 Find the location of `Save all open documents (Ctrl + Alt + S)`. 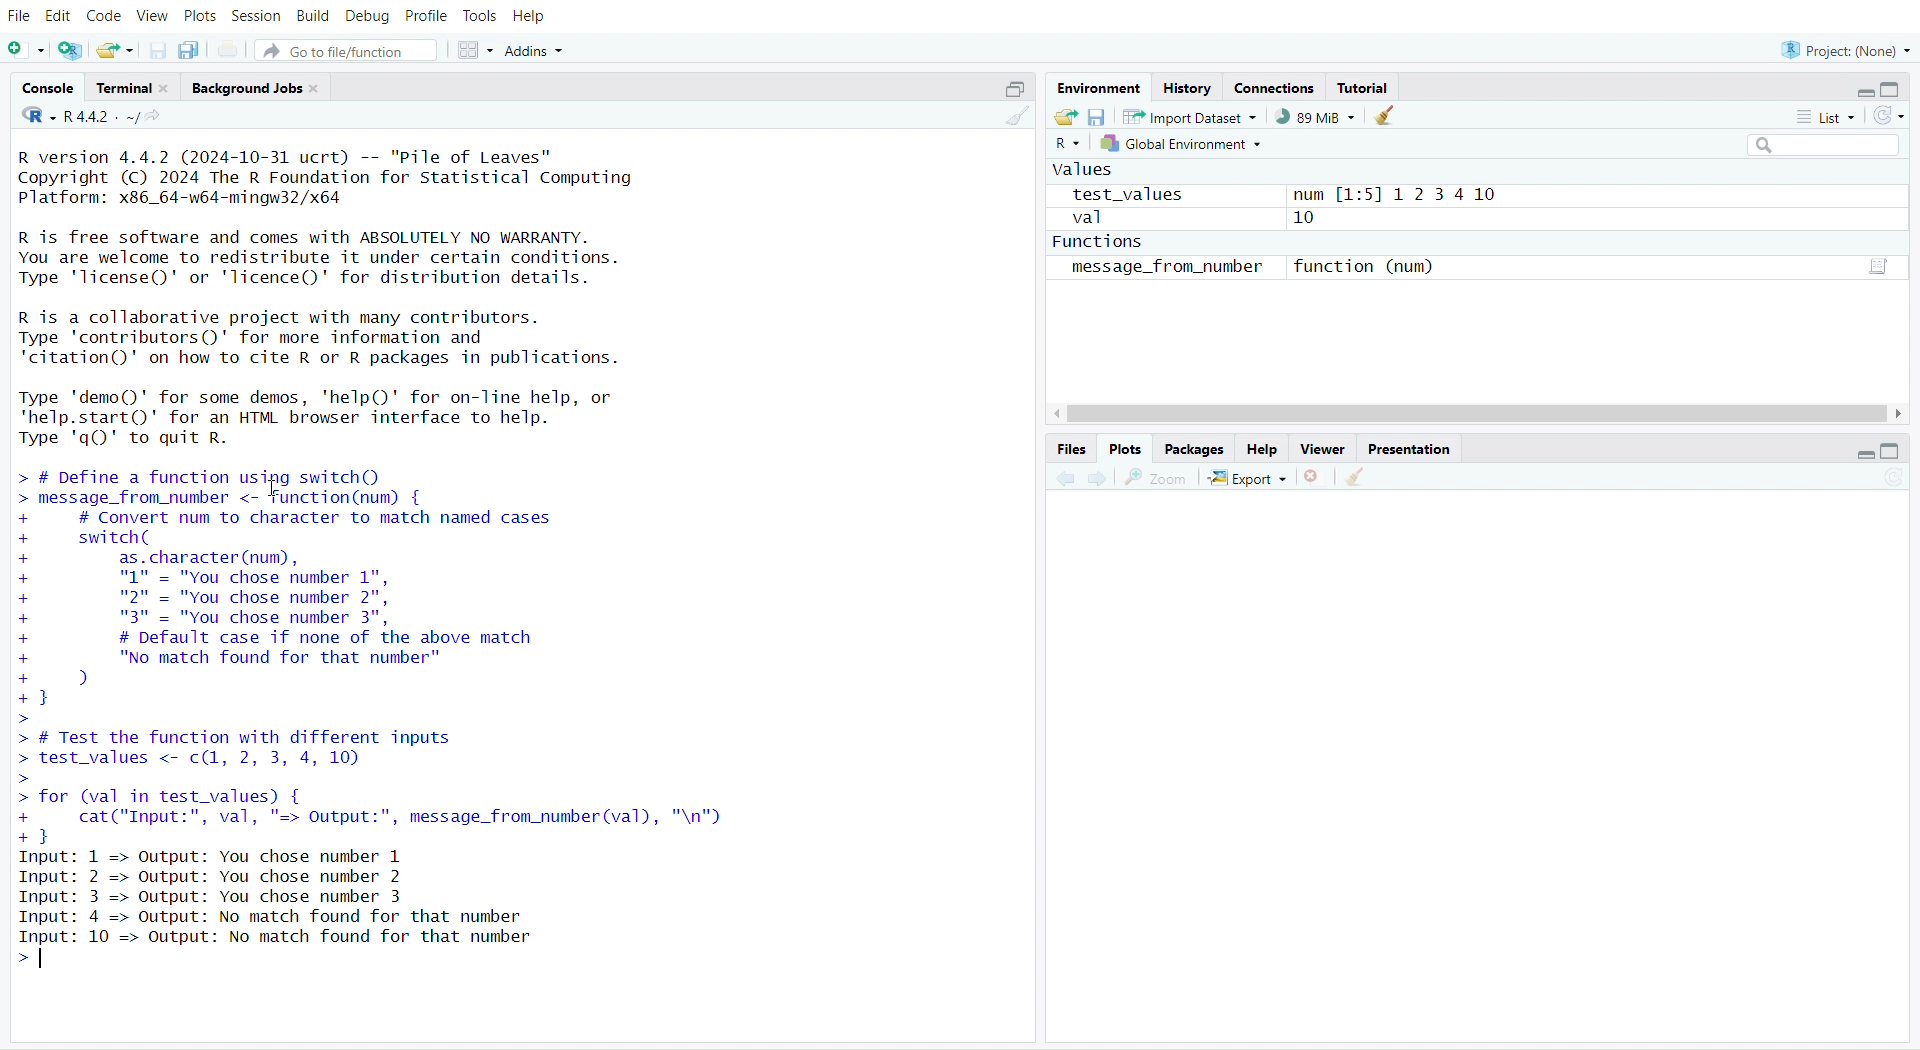

Save all open documents (Ctrl + Alt + S) is located at coordinates (195, 49).